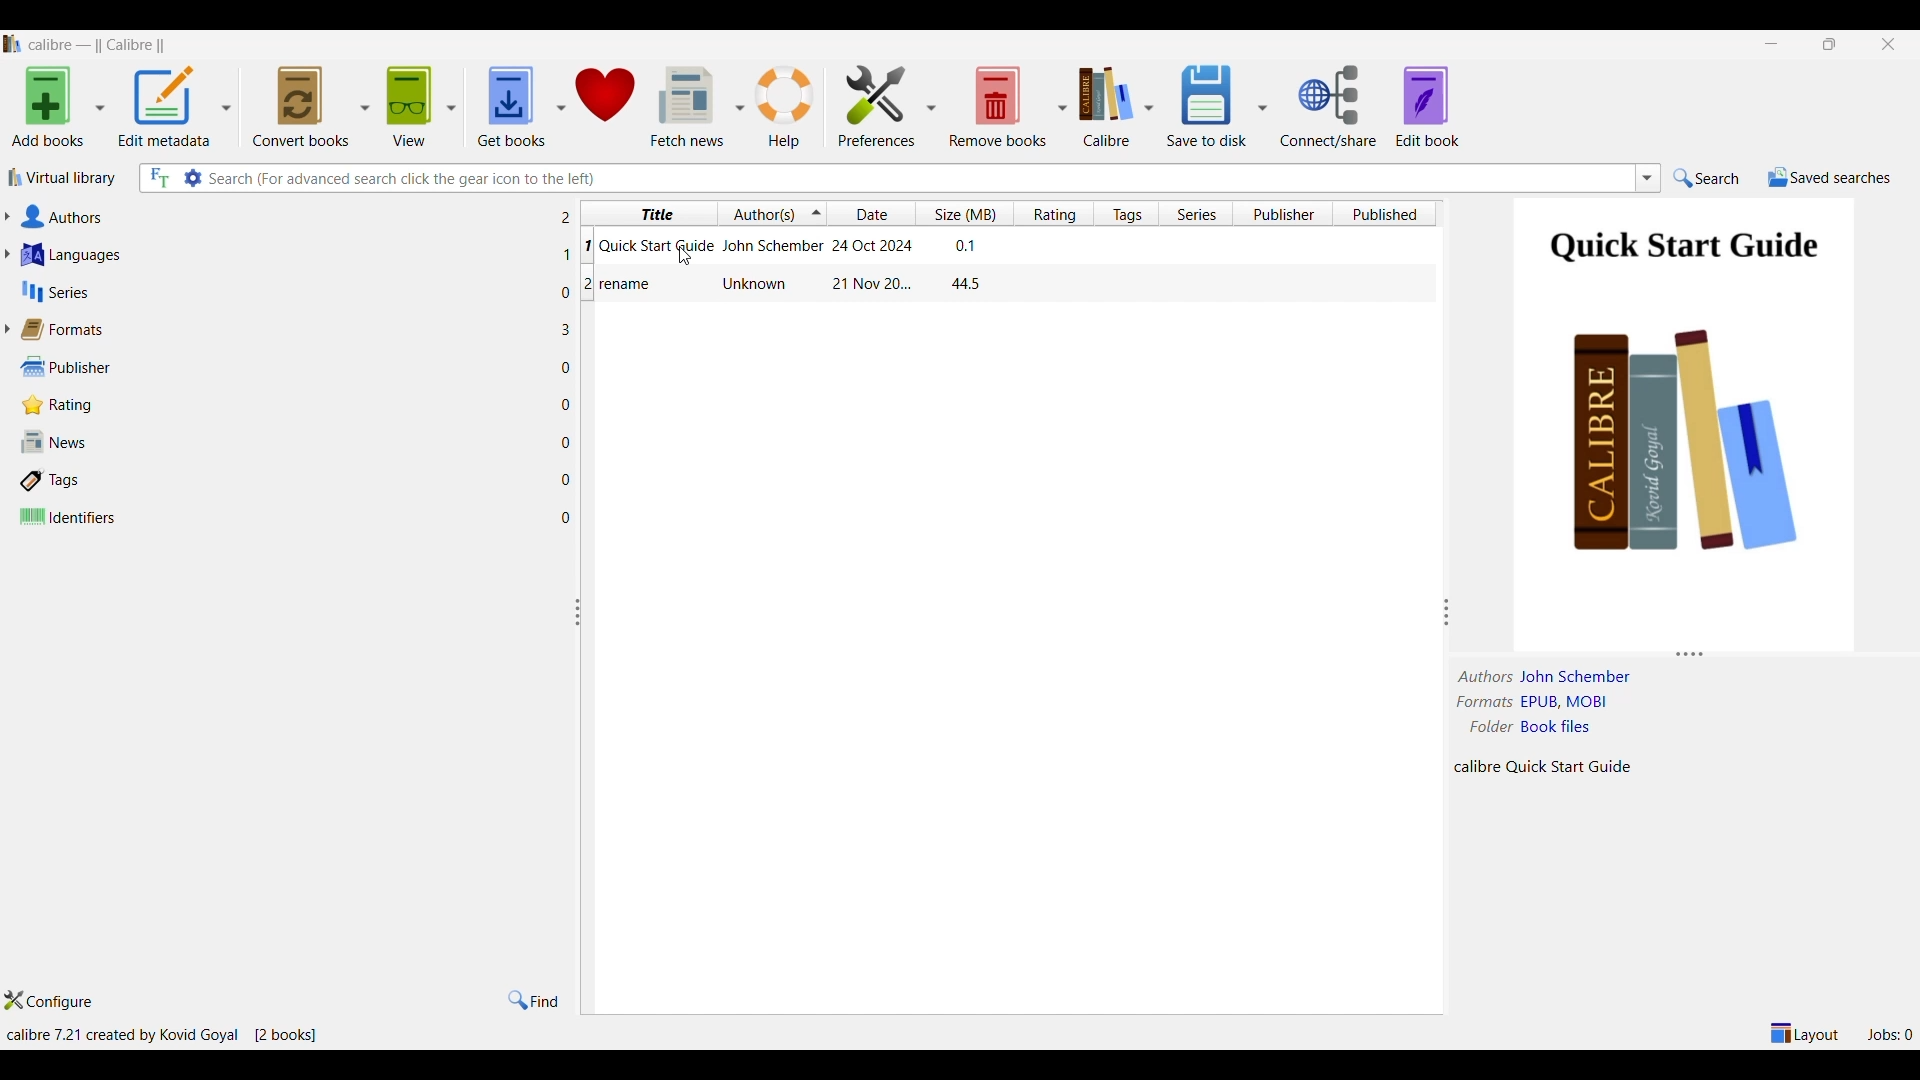 The height and width of the screenshot is (1080, 1920). Describe the element at coordinates (365, 105) in the screenshot. I see `Convert book options` at that location.